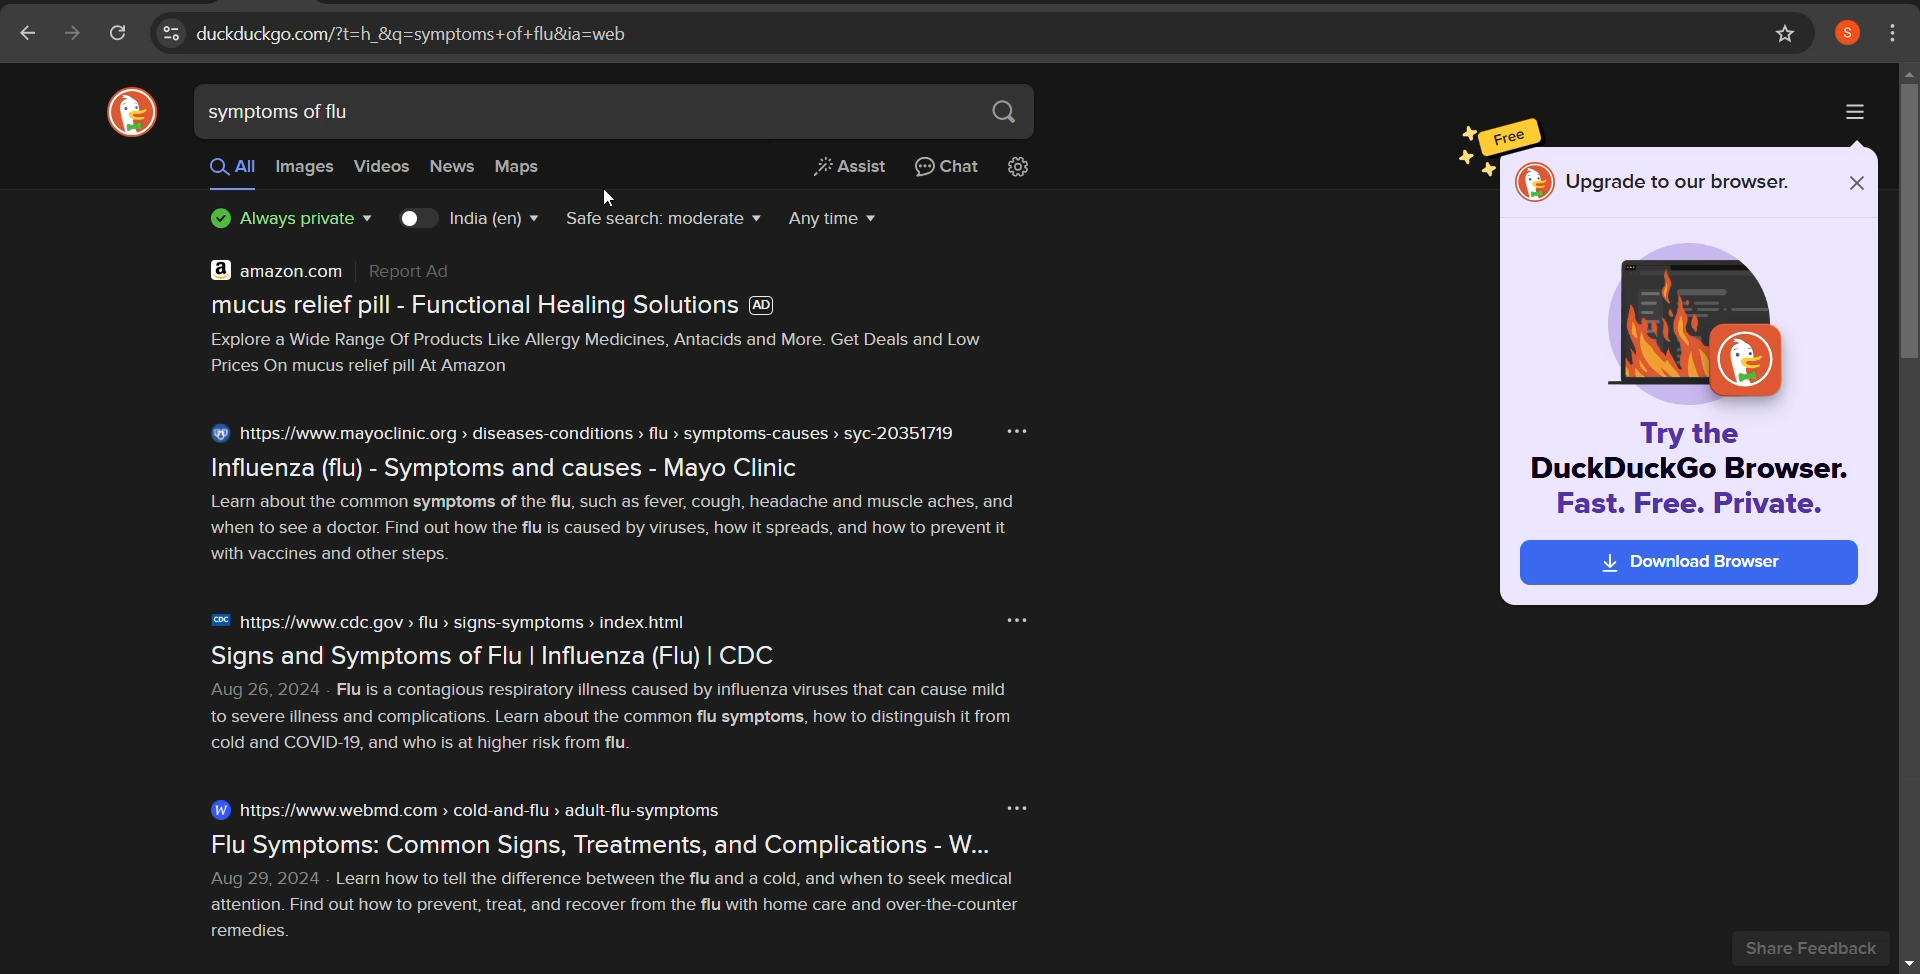 The image size is (1920, 974). I want to click on click to go forward, so click(71, 36).